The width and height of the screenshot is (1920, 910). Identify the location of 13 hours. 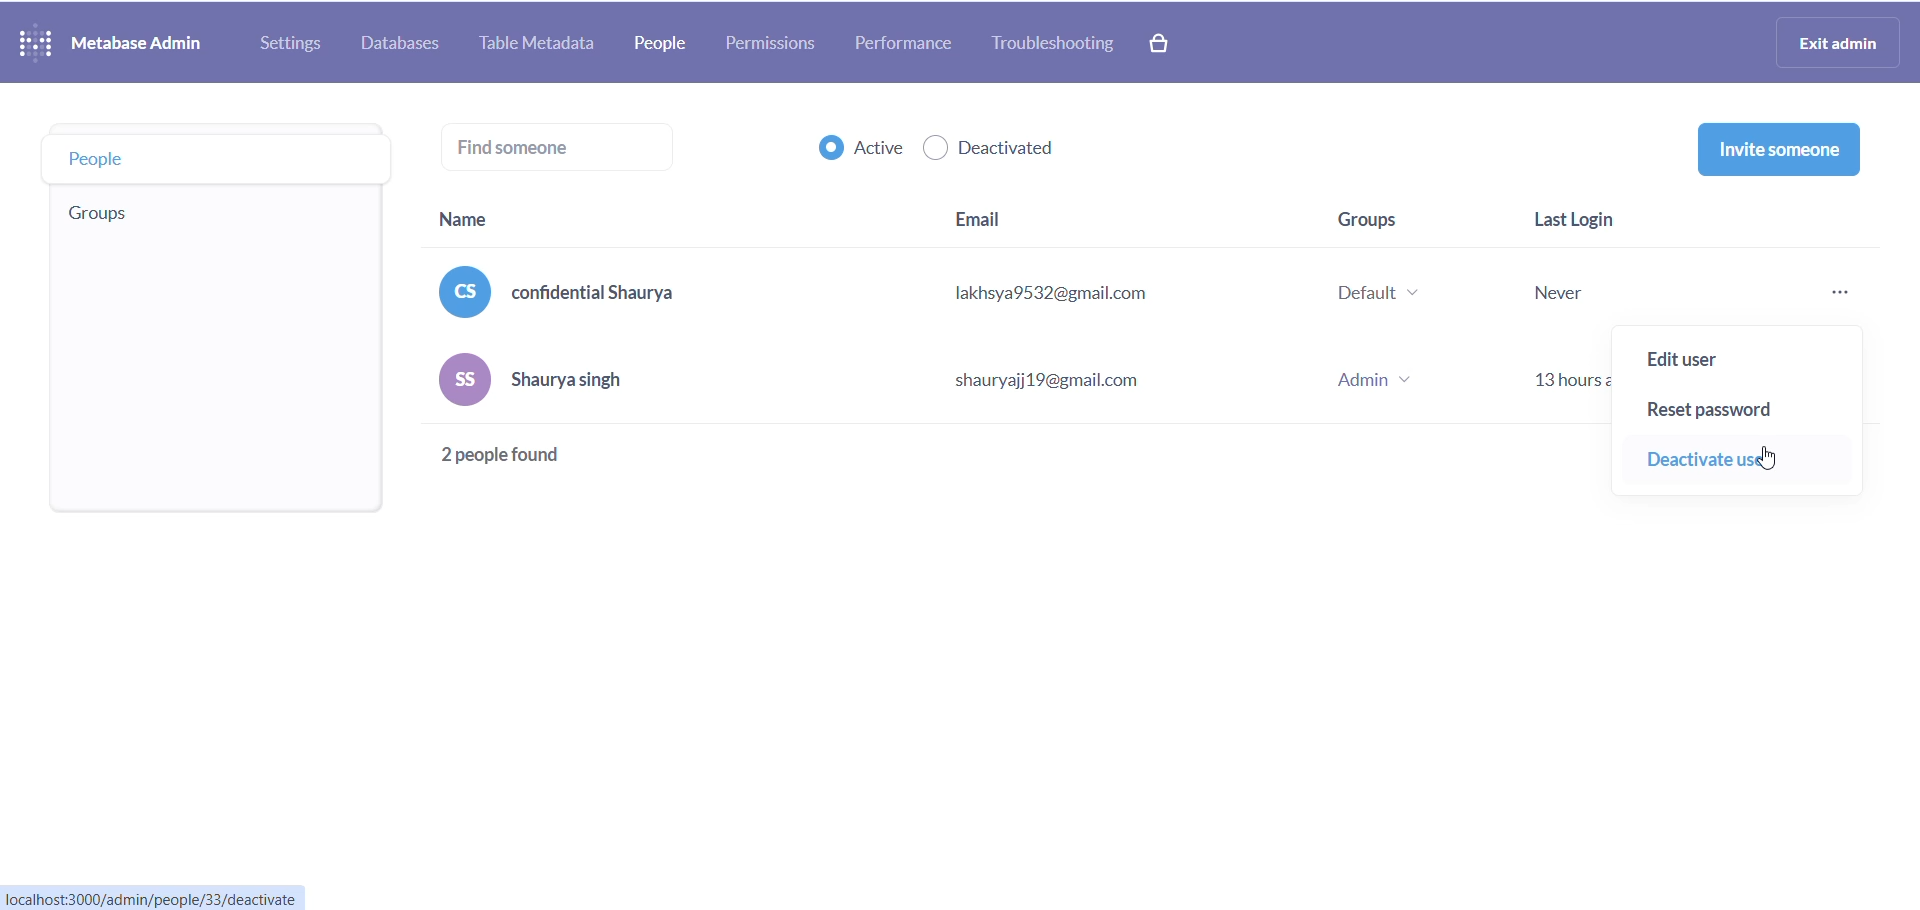
(1566, 378).